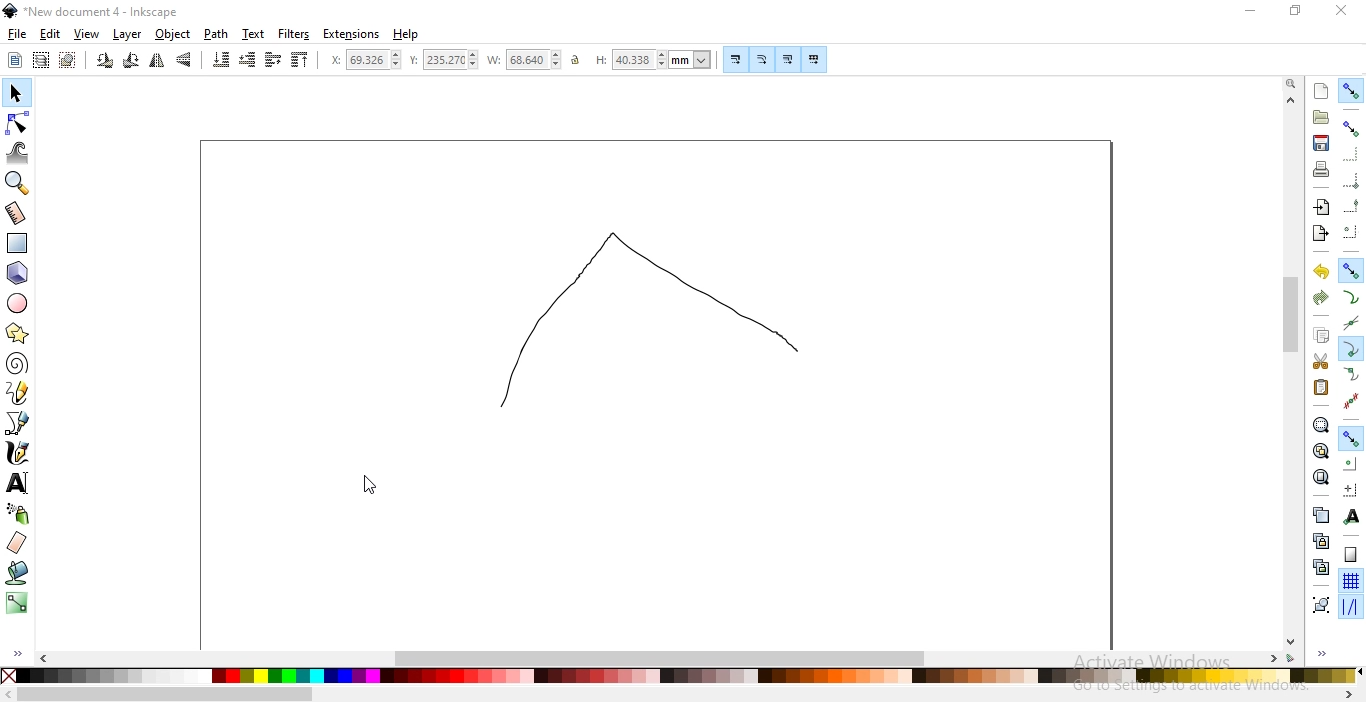  Describe the element at coordinates (443, 61) in the screenshot. I see `vertical coordinates of selection` at that location.